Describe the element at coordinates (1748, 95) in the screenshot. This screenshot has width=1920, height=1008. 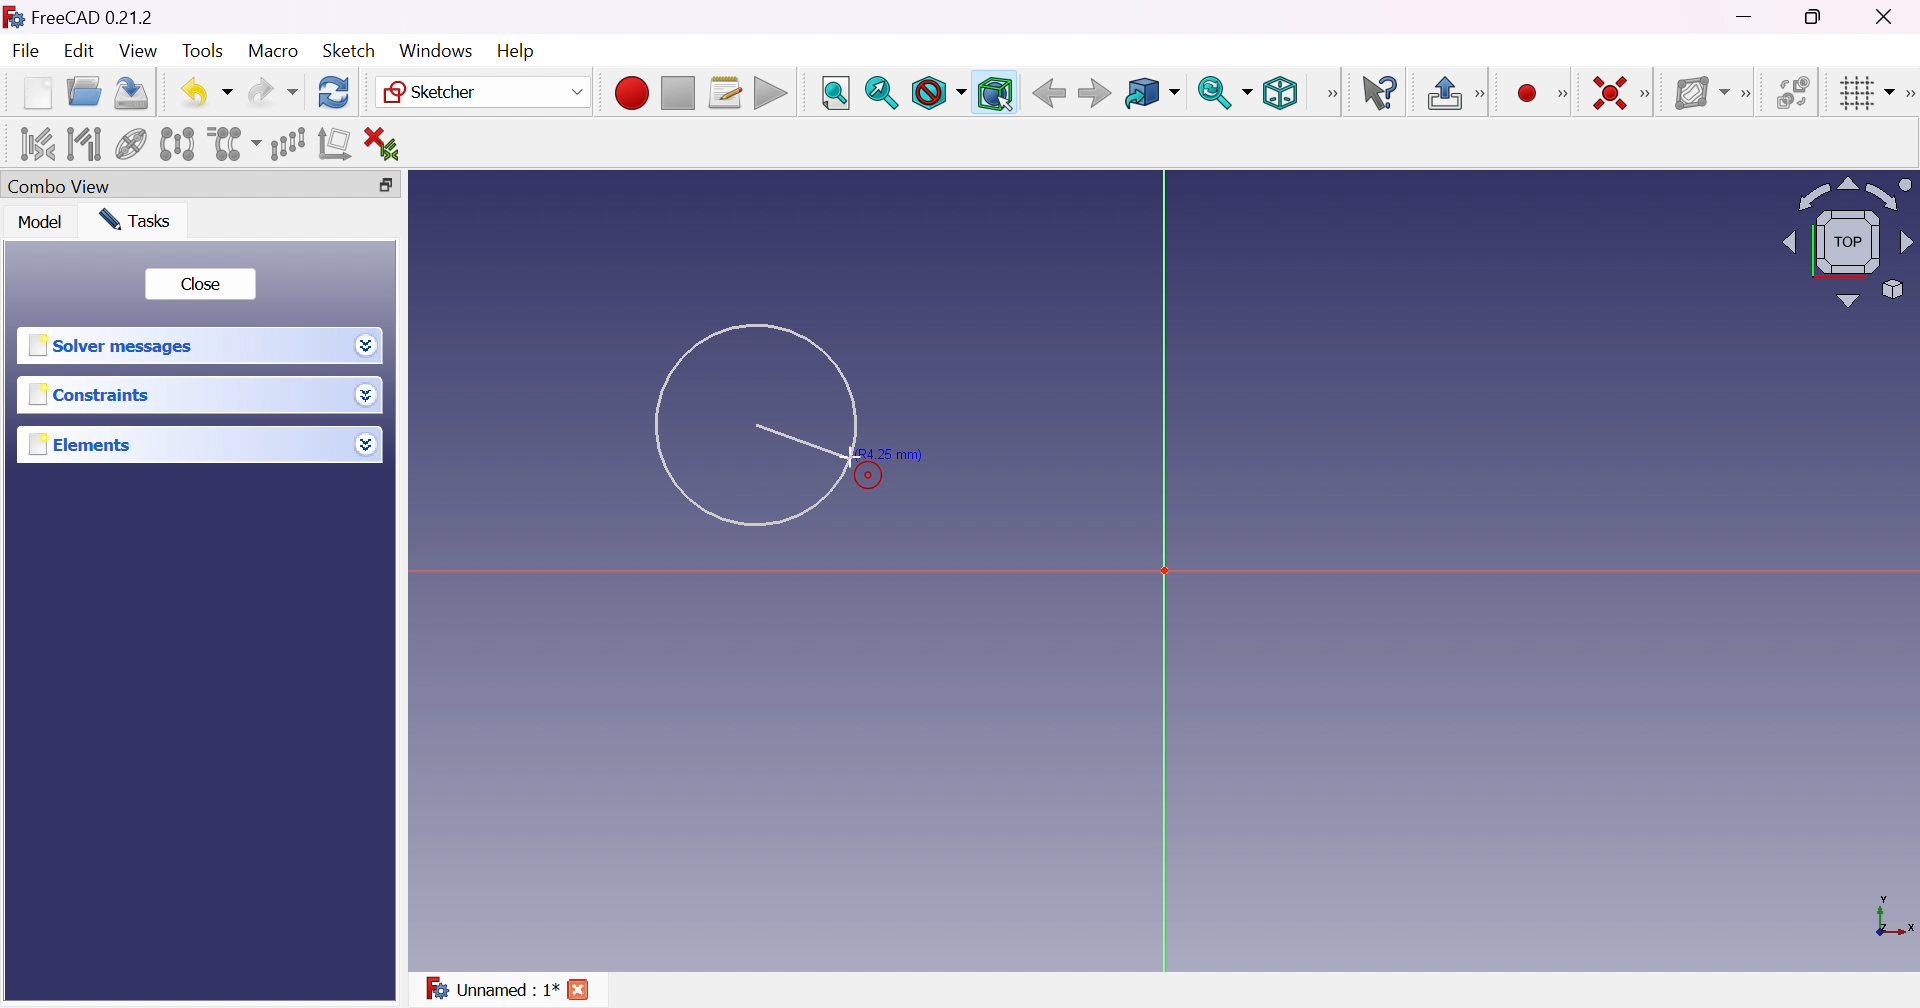
I see `Sketcher -spline tools` at that location.